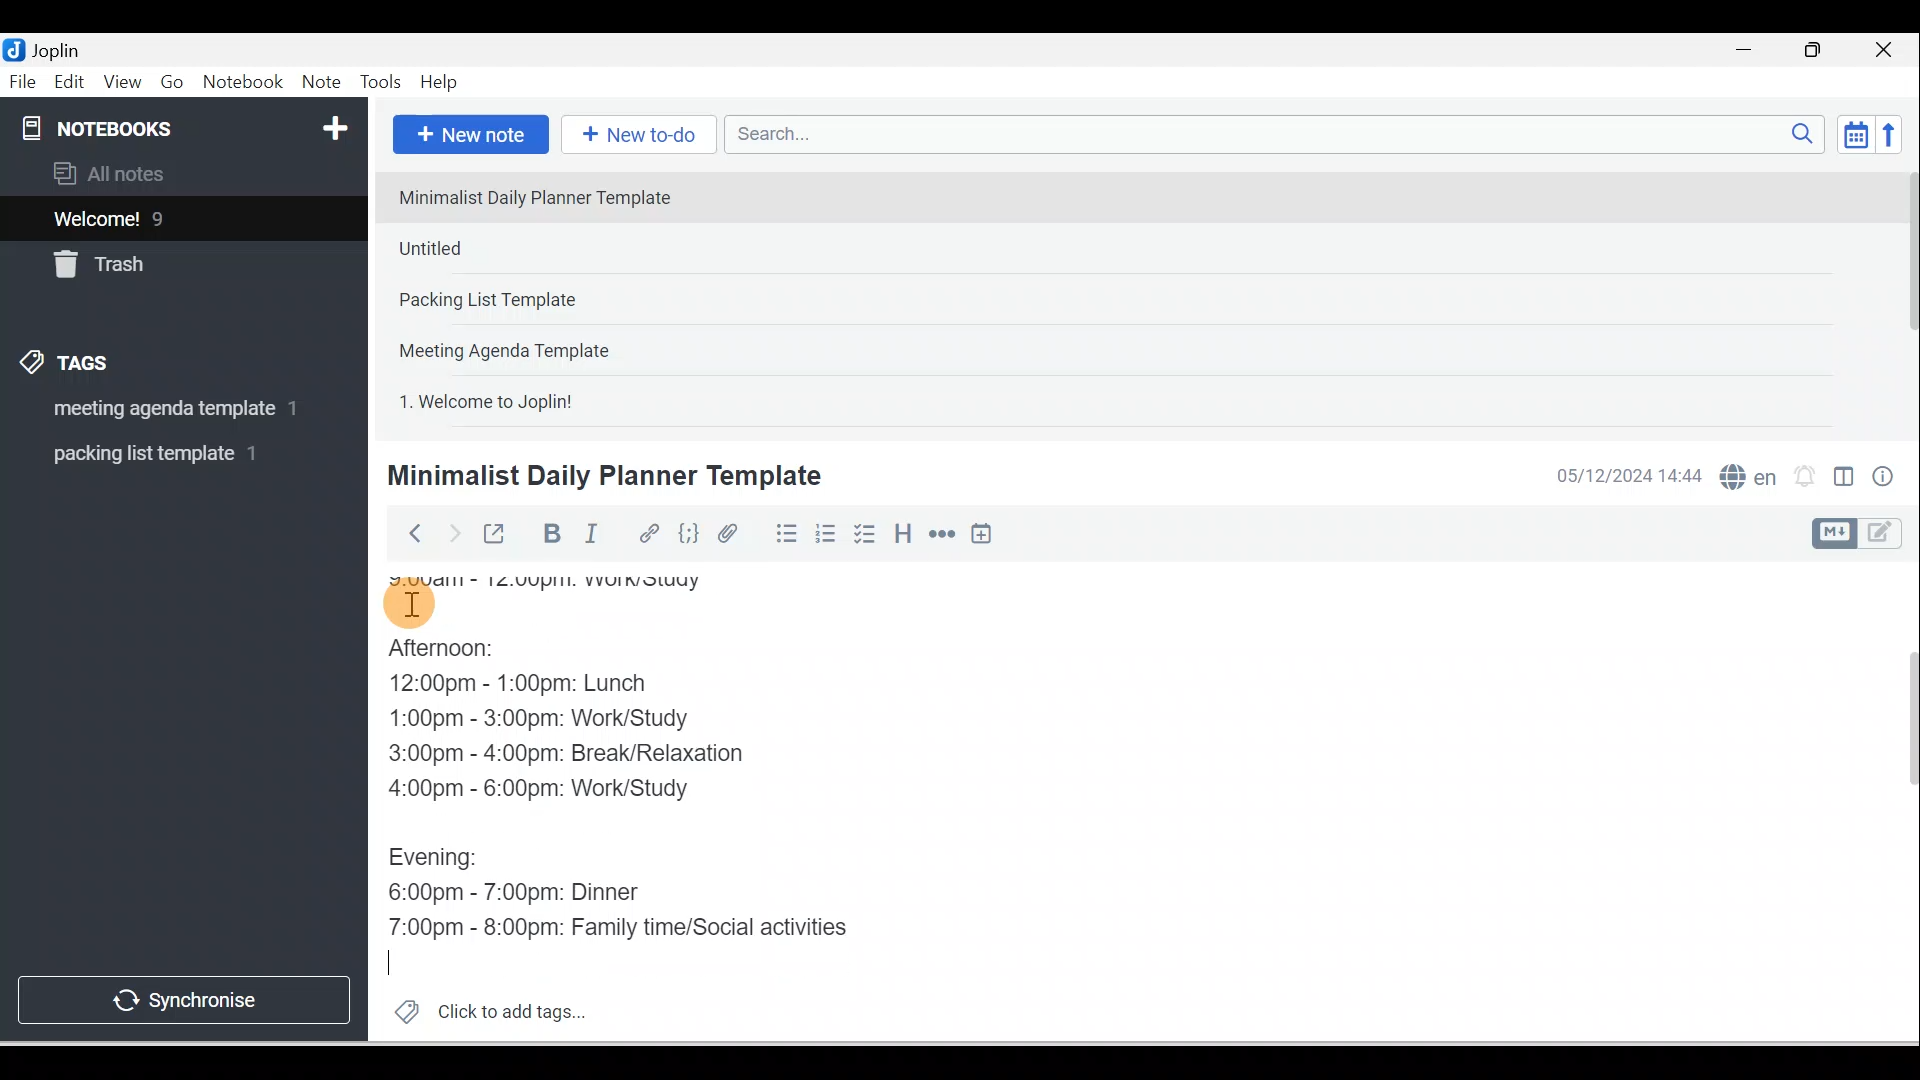 This screenshot has width=1920, height=1080. Describe the element at coordinates (689, 535) in the screenshot. I see `Code` at that location.